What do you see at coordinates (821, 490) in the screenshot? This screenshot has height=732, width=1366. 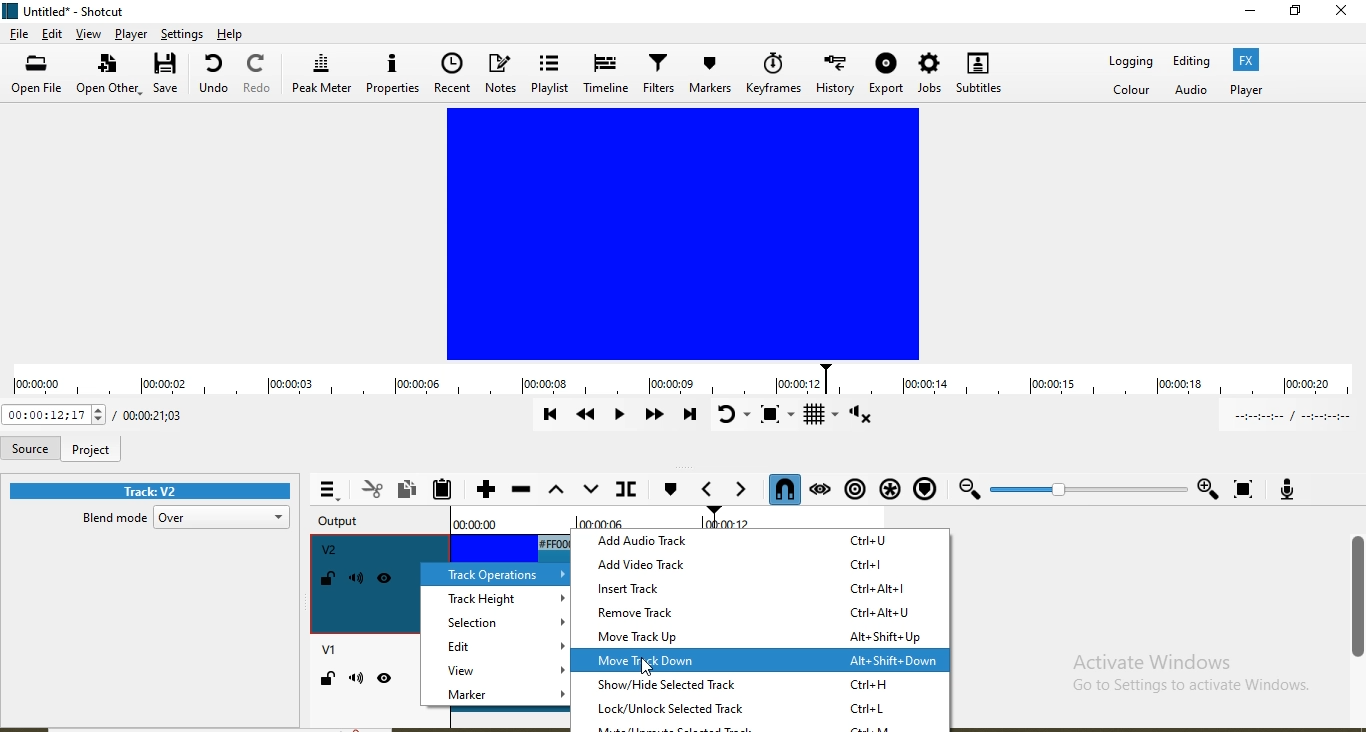 I see `Scrub while dragging` at bounding box center [821, 490].